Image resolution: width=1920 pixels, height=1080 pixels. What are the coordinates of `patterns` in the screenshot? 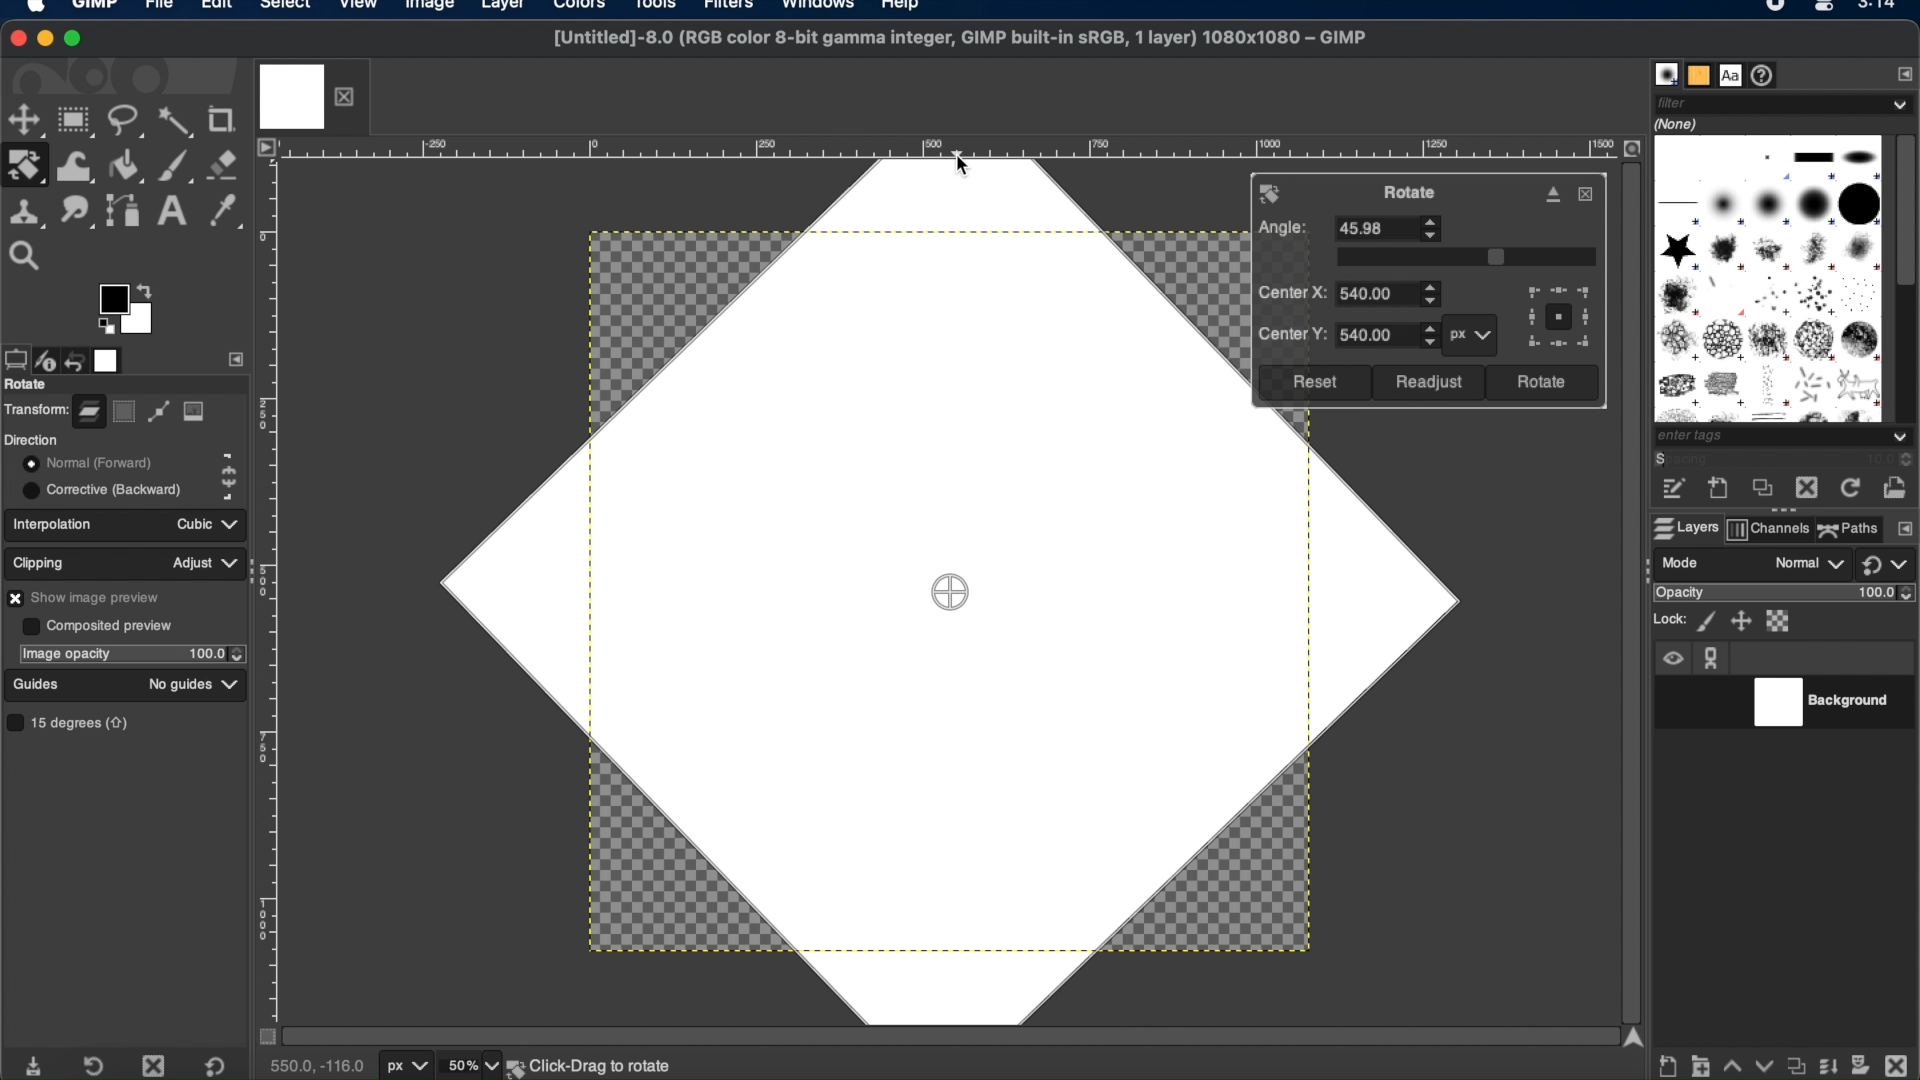 It's located at (1698, 74).